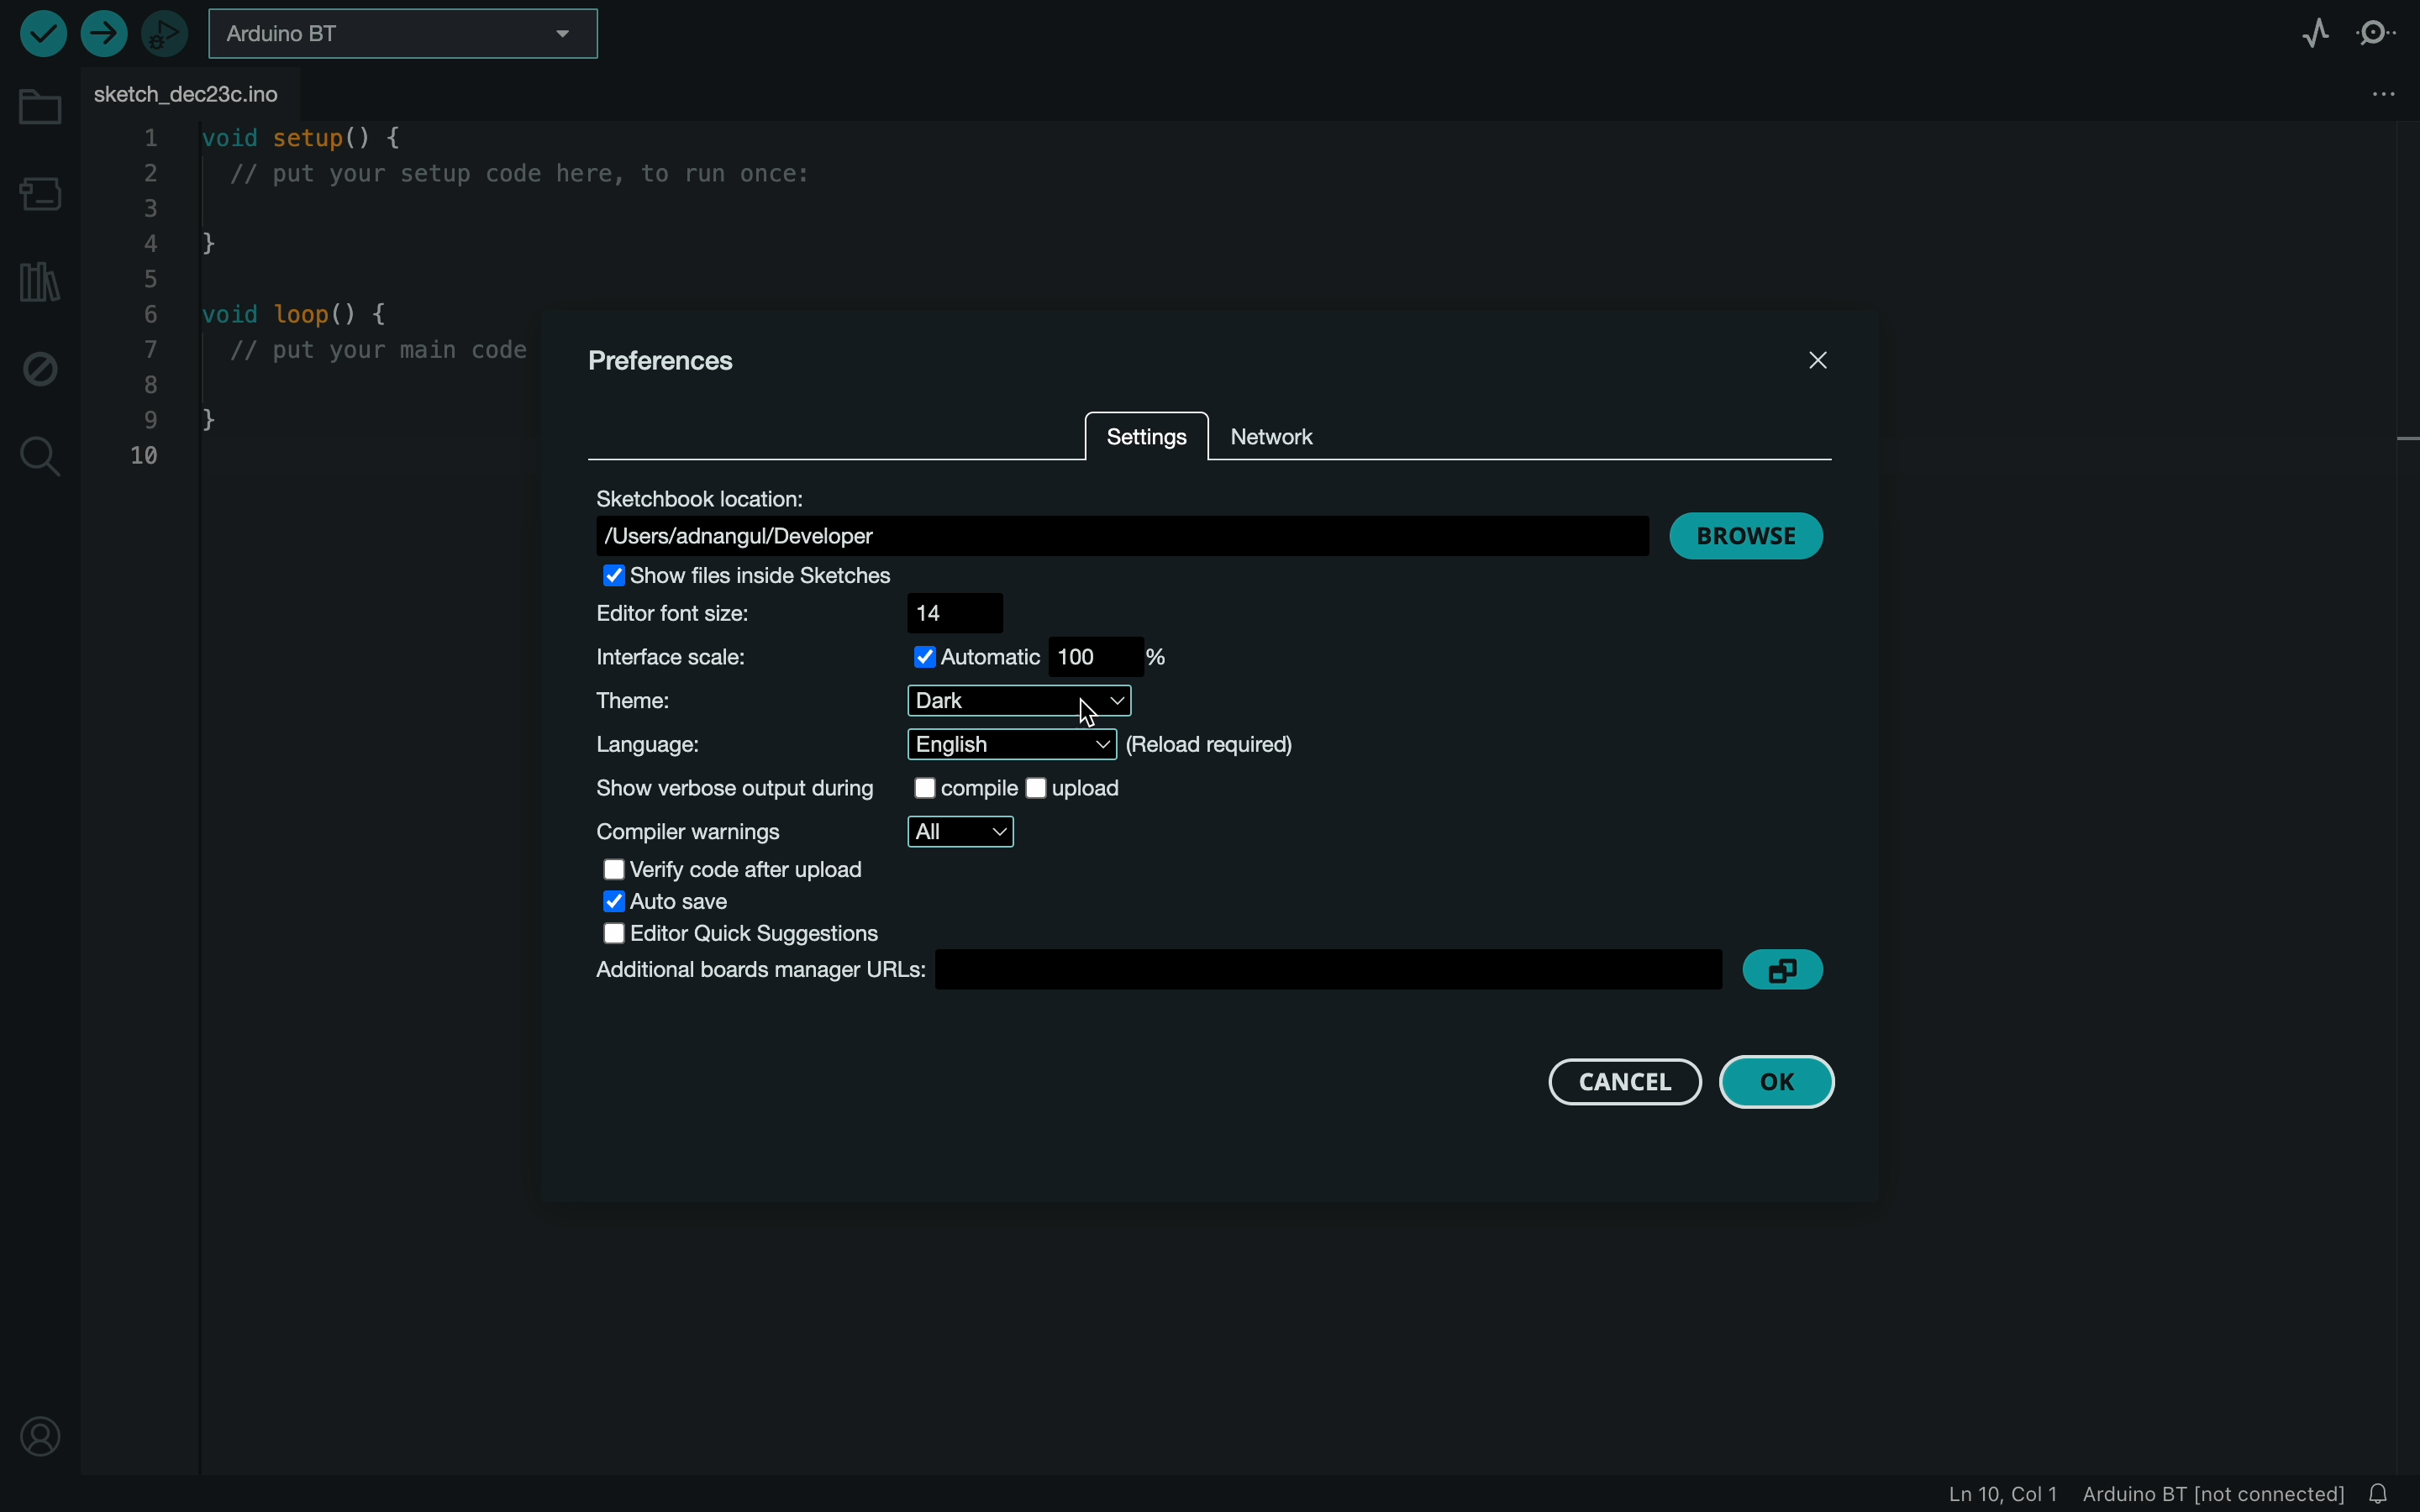 The image size is (2420, 1512). What do you see at coordinates (47, 1435) in the screenshot?
I see `profile` at bounding box center [47, 1435].